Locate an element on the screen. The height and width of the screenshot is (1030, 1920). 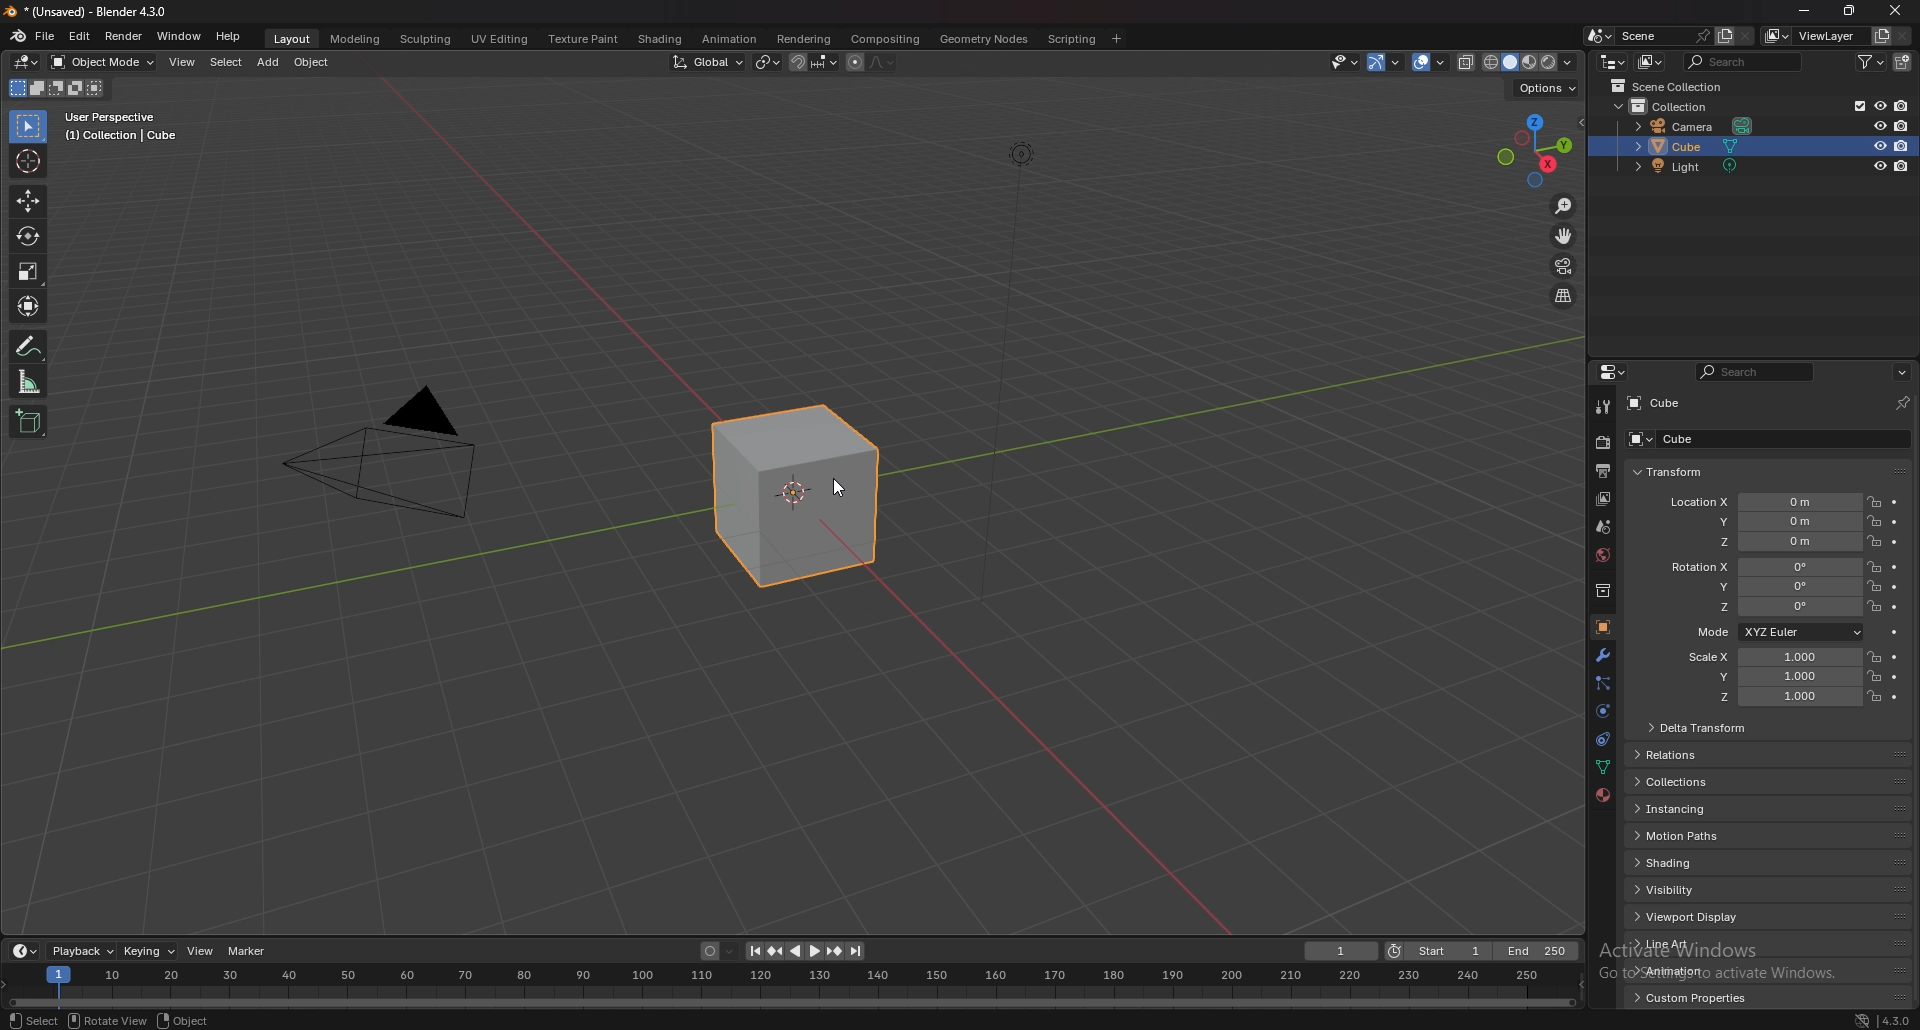
jump to keyframe is located at coordinates (777, 952).